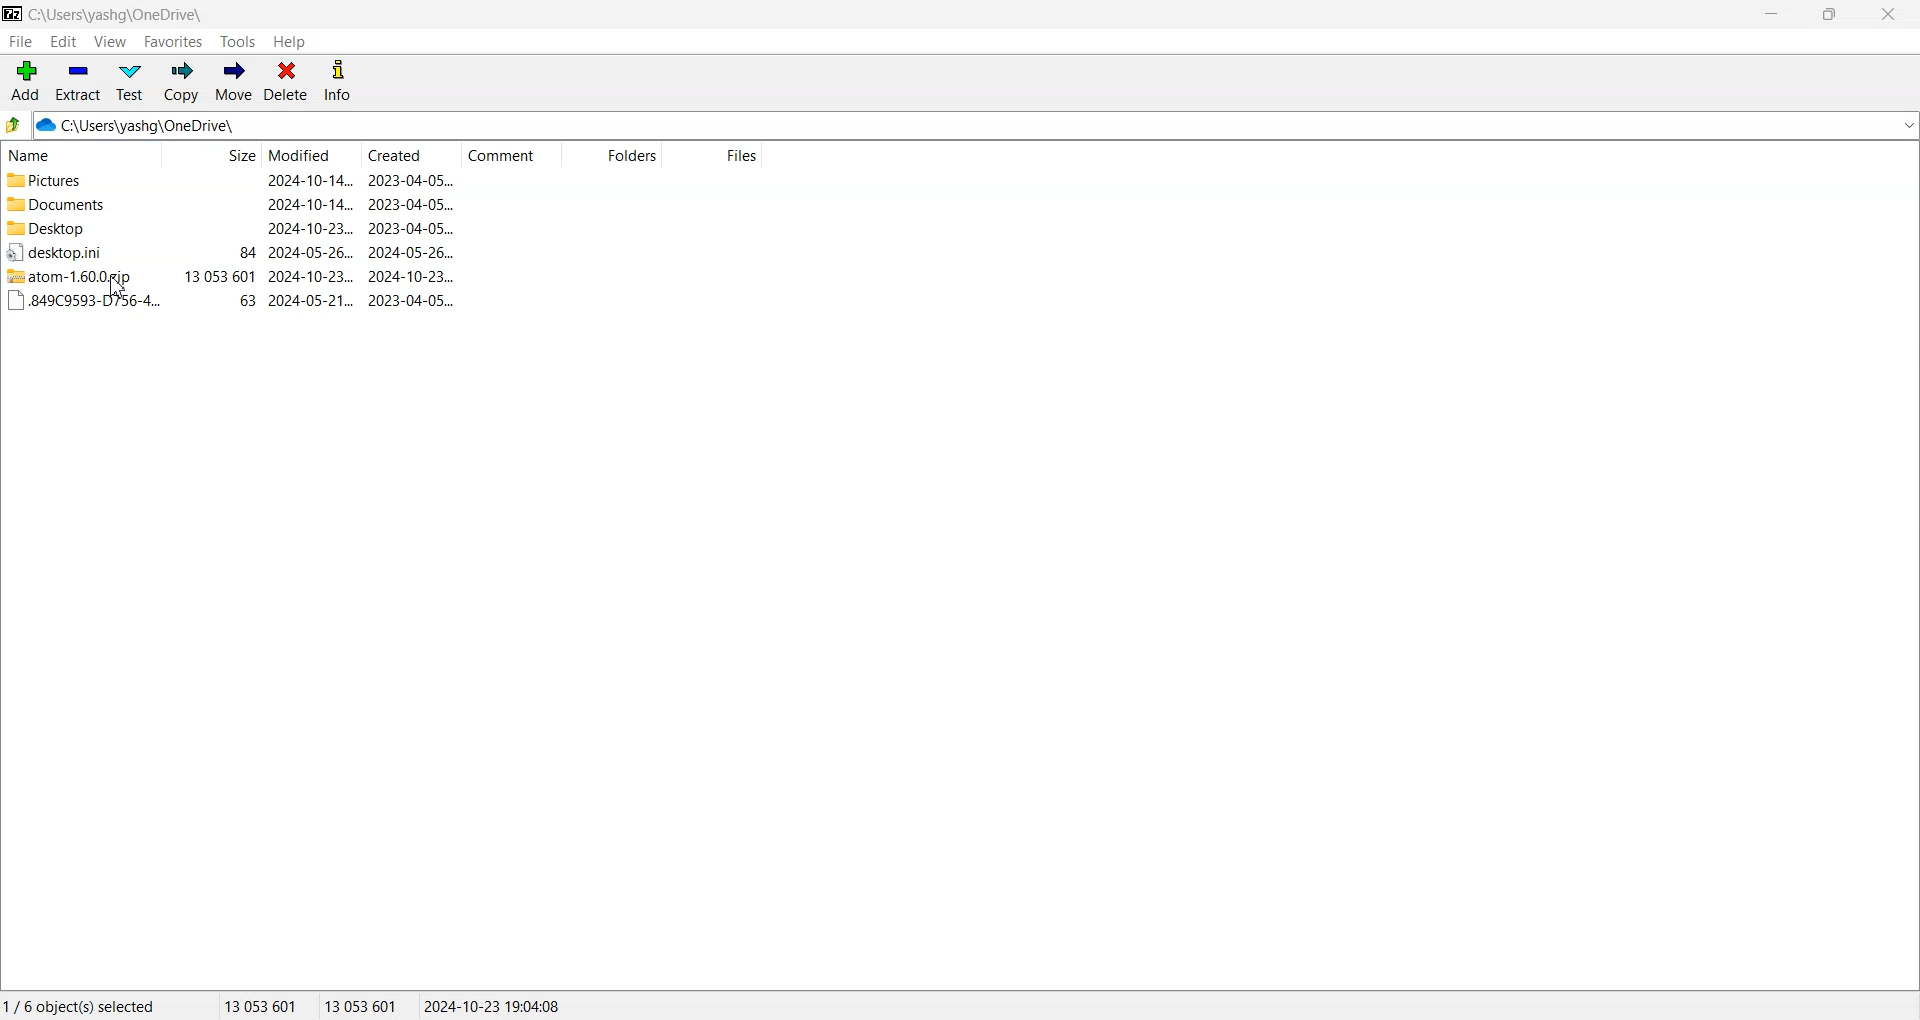 The width and height of the screenshot is (1920, 1020). What do you see at coordinates (130, 82) in the screenshot?
I see `Test` at bounding box center [130, 82].